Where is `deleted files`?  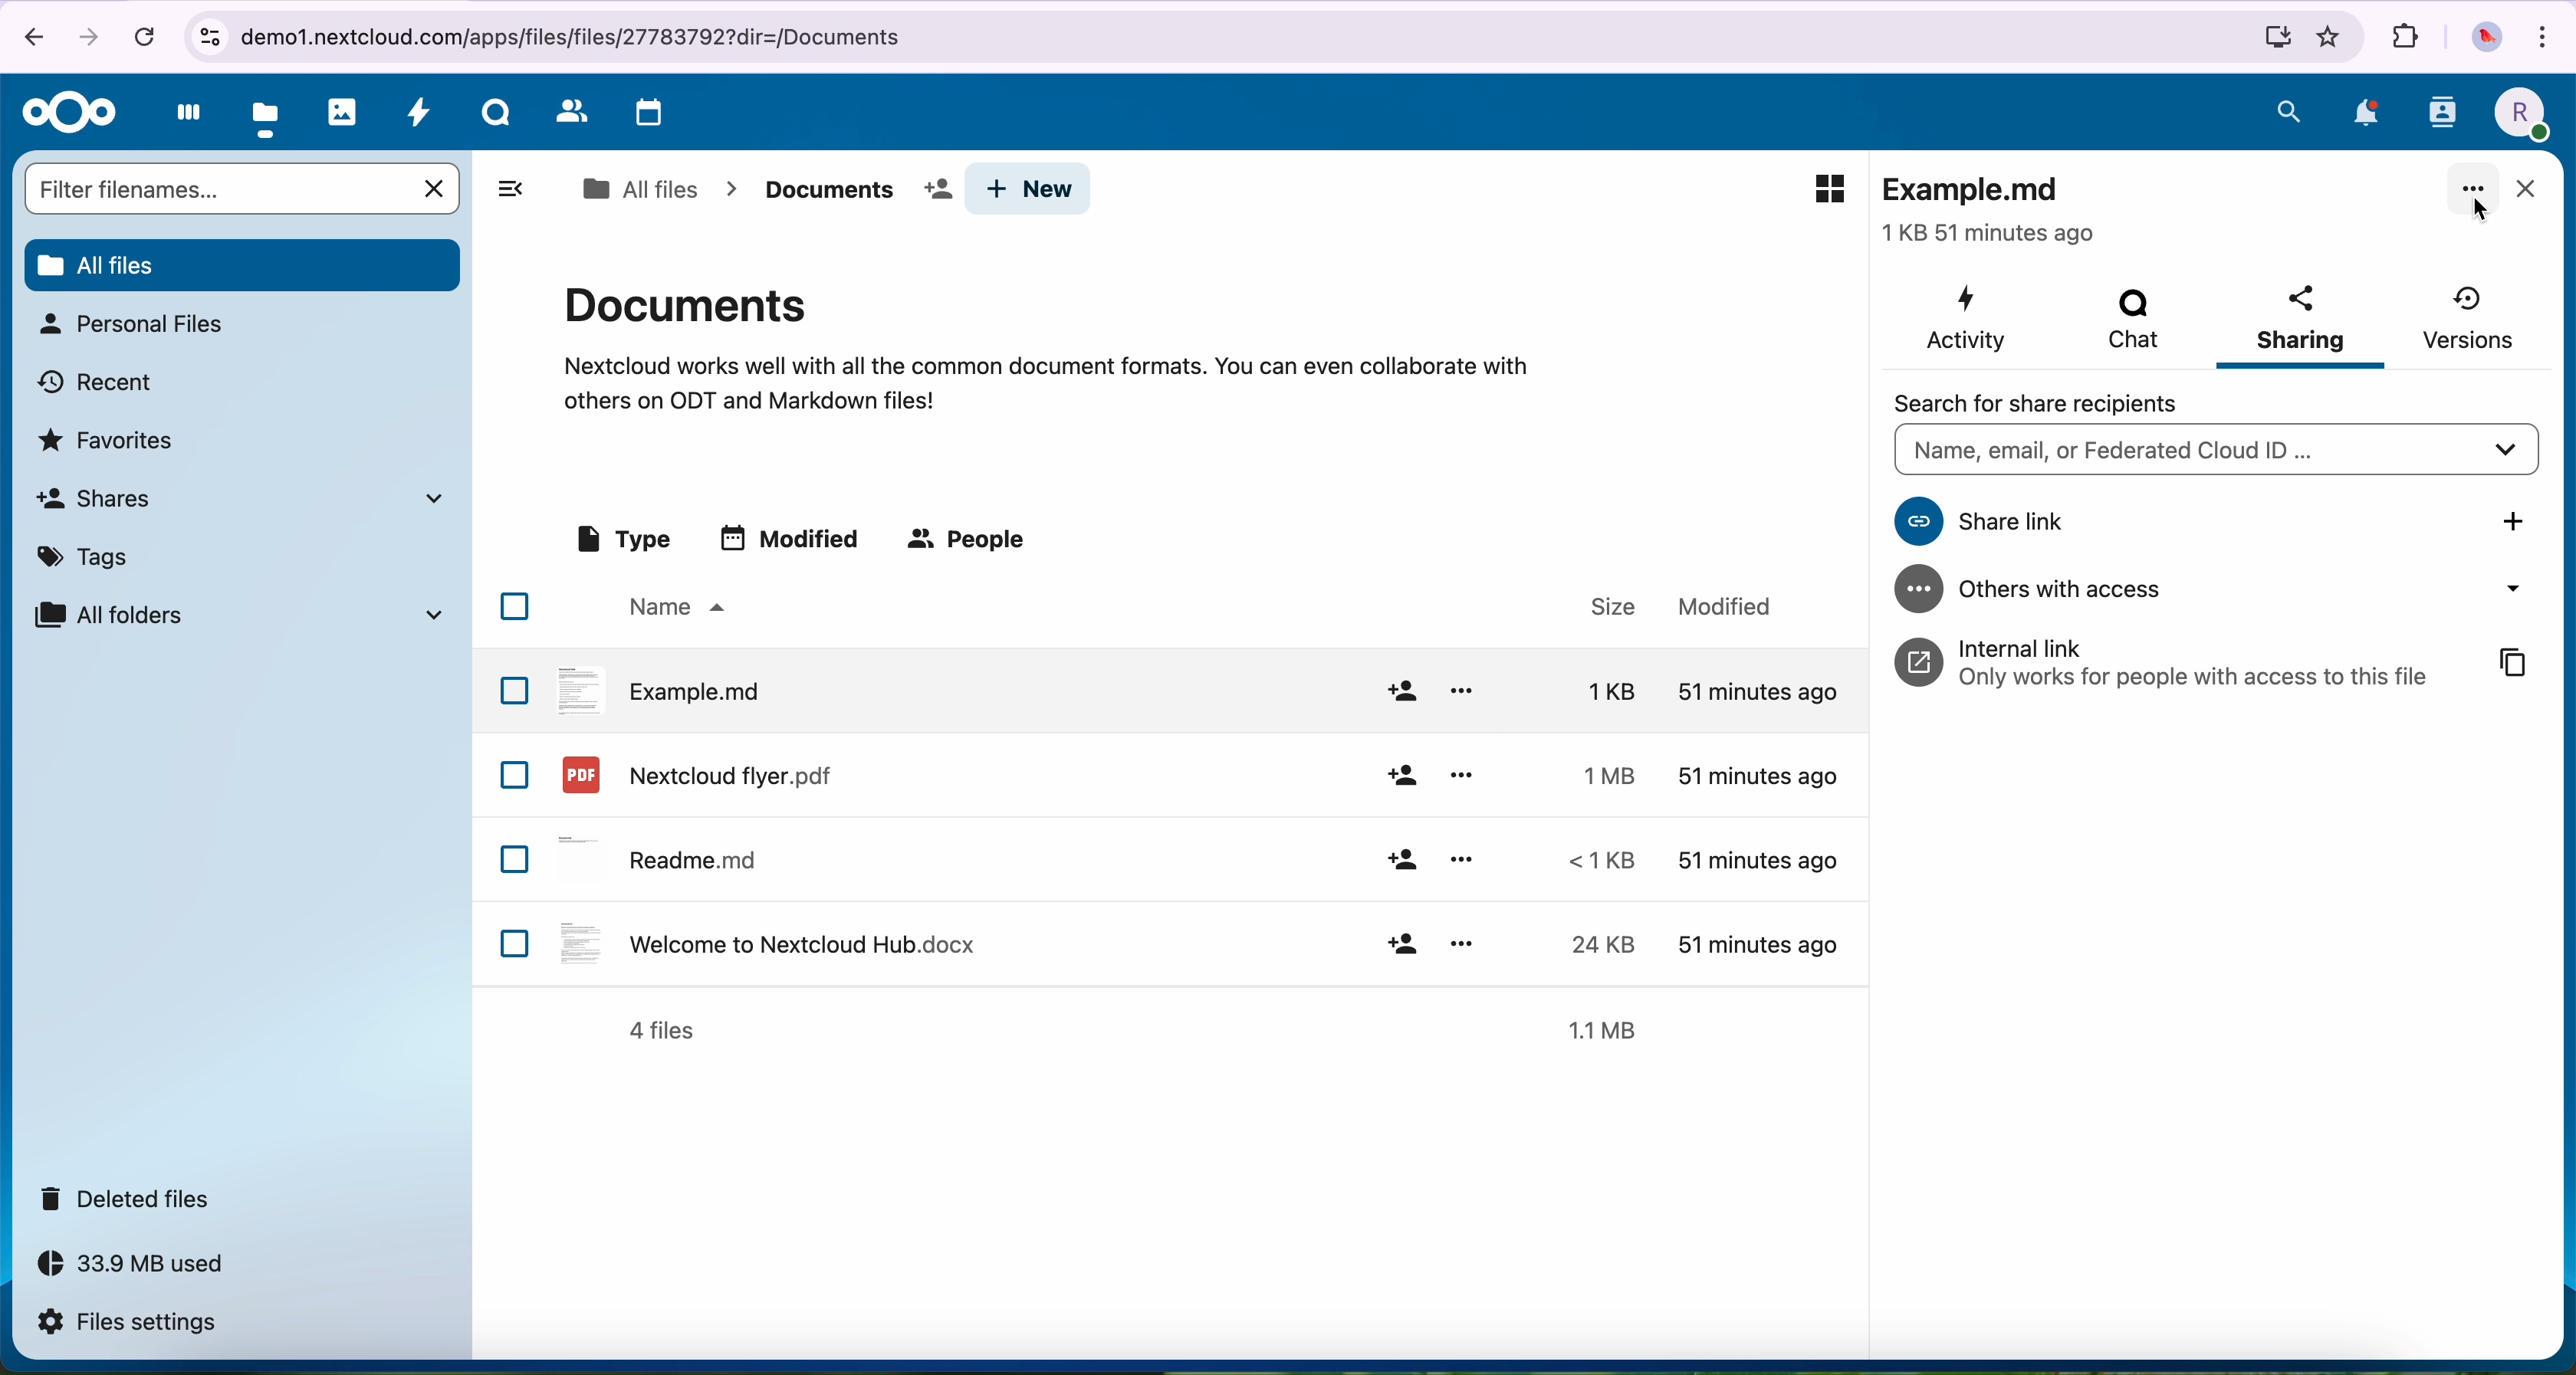 deleted files is located at coordinates (132, 1199).